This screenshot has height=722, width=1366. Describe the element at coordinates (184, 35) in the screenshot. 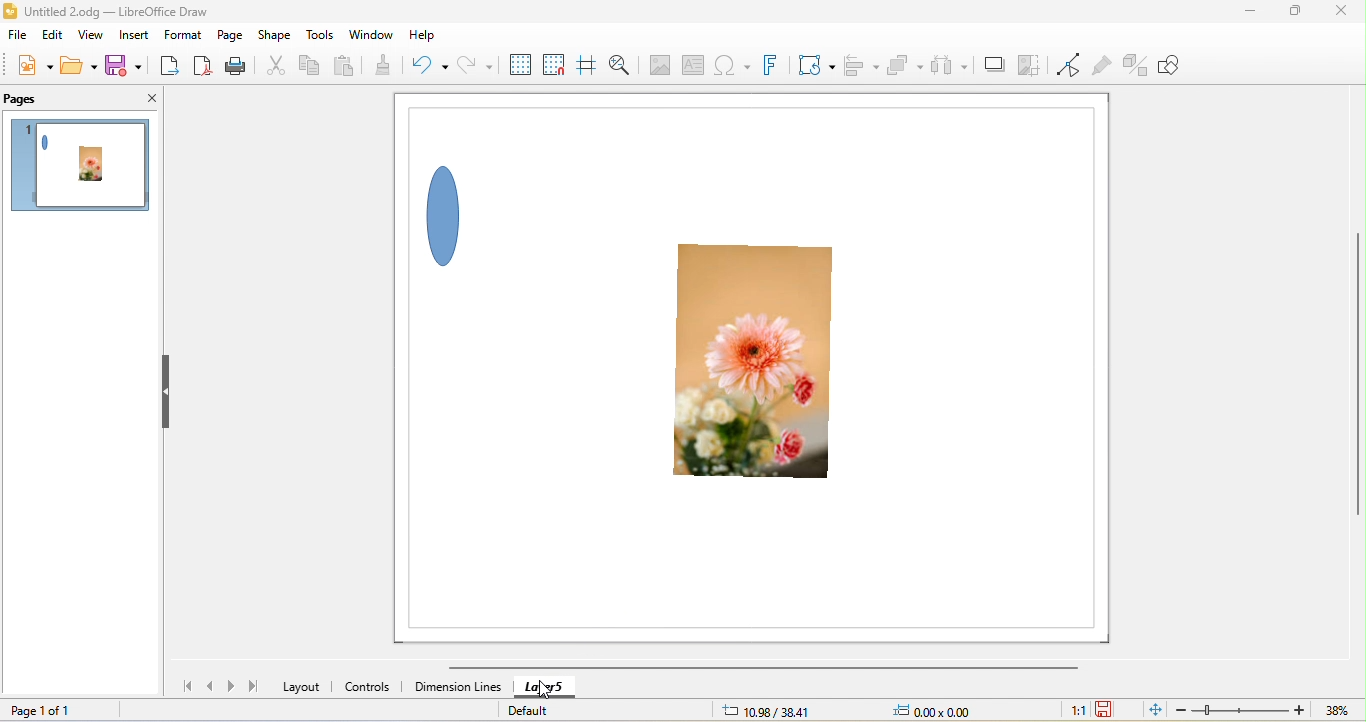

I see `format` at that location.